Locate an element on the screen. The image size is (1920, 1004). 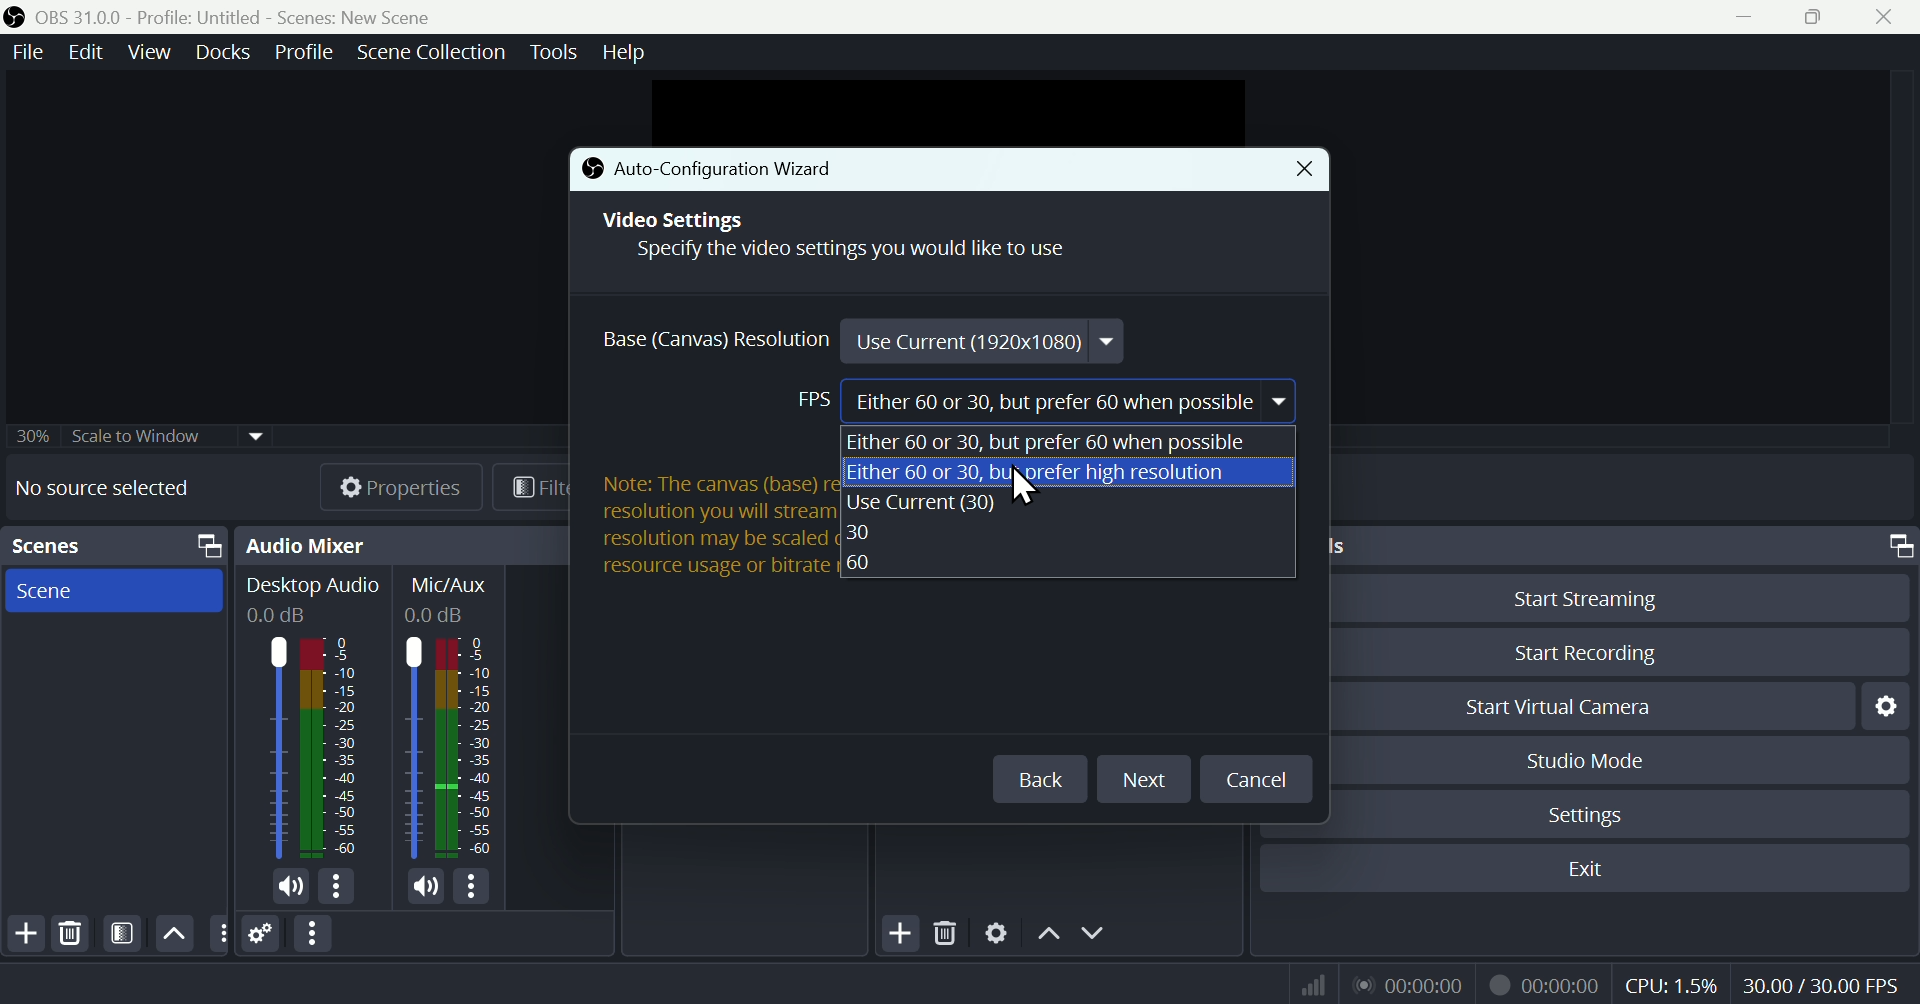
Video recorder is located at coordinates (1543, 982).